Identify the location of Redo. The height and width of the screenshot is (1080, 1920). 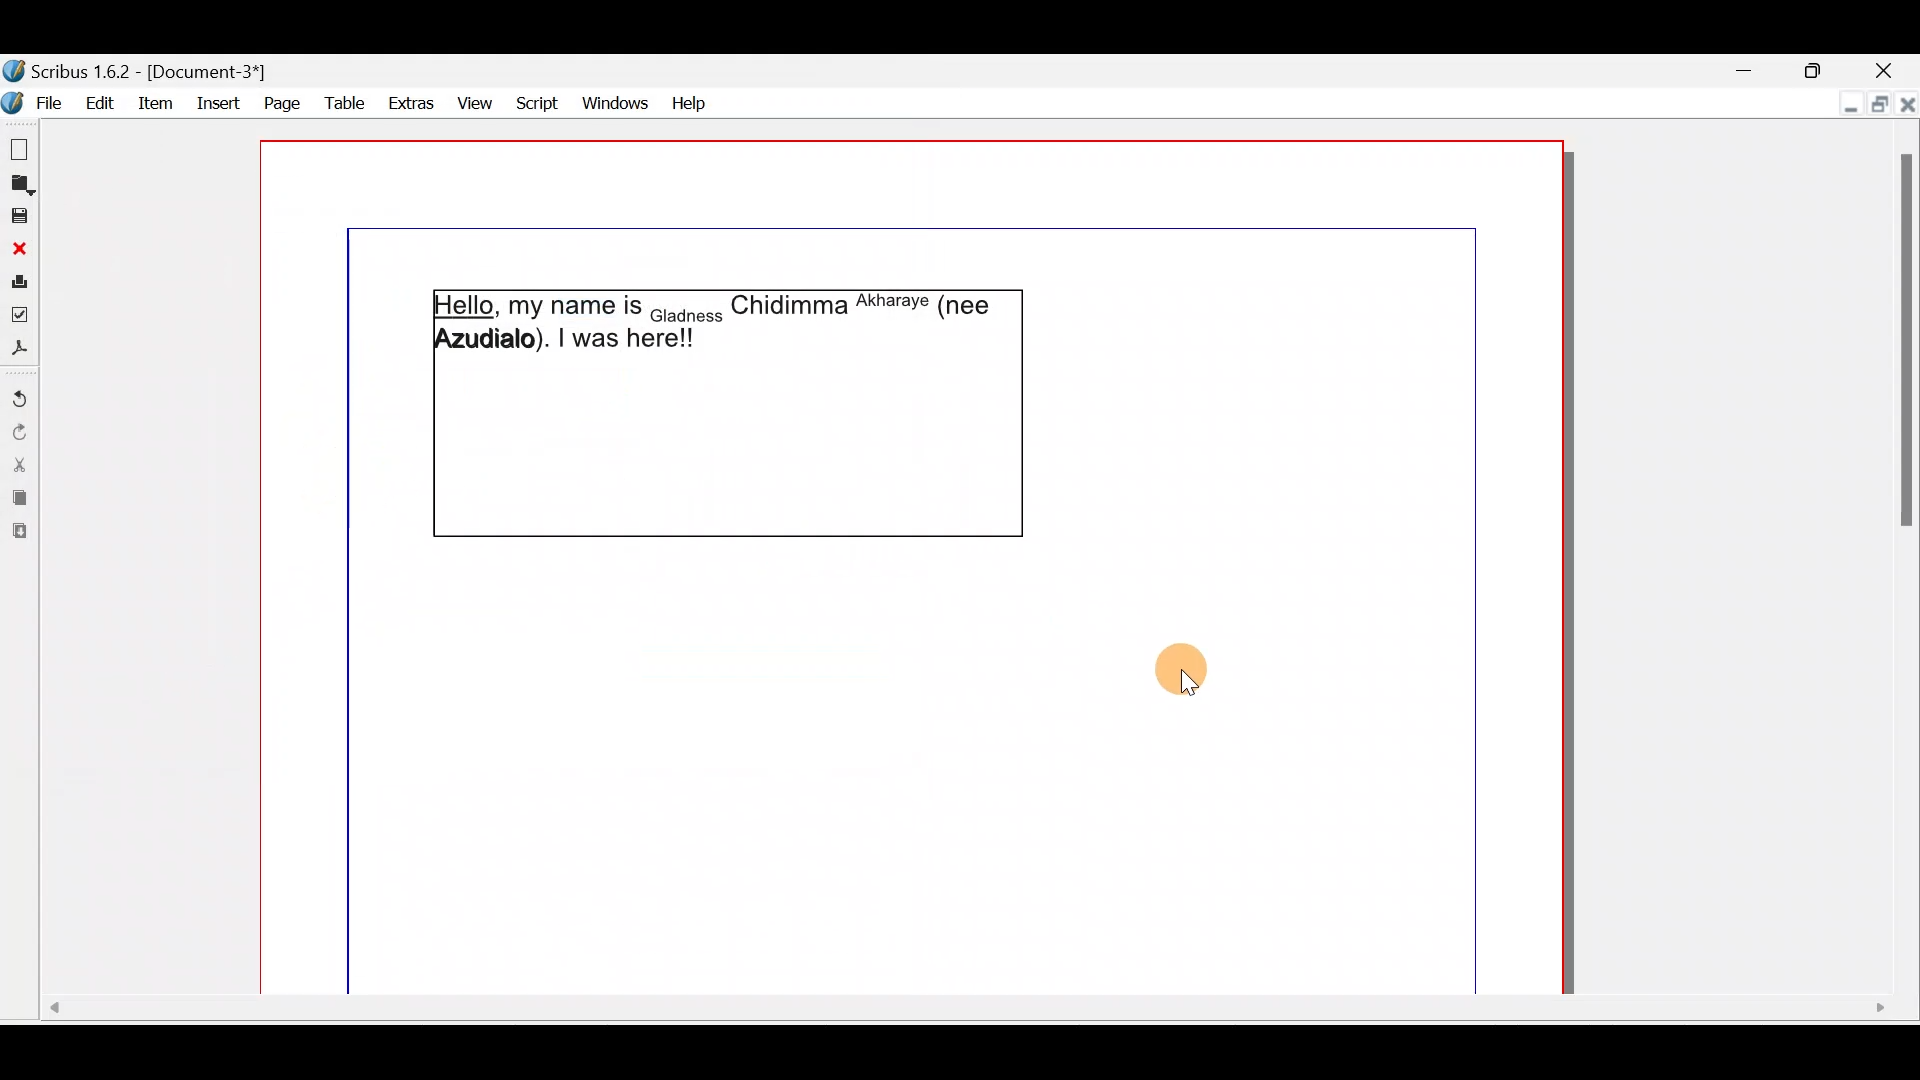
(17, 433).